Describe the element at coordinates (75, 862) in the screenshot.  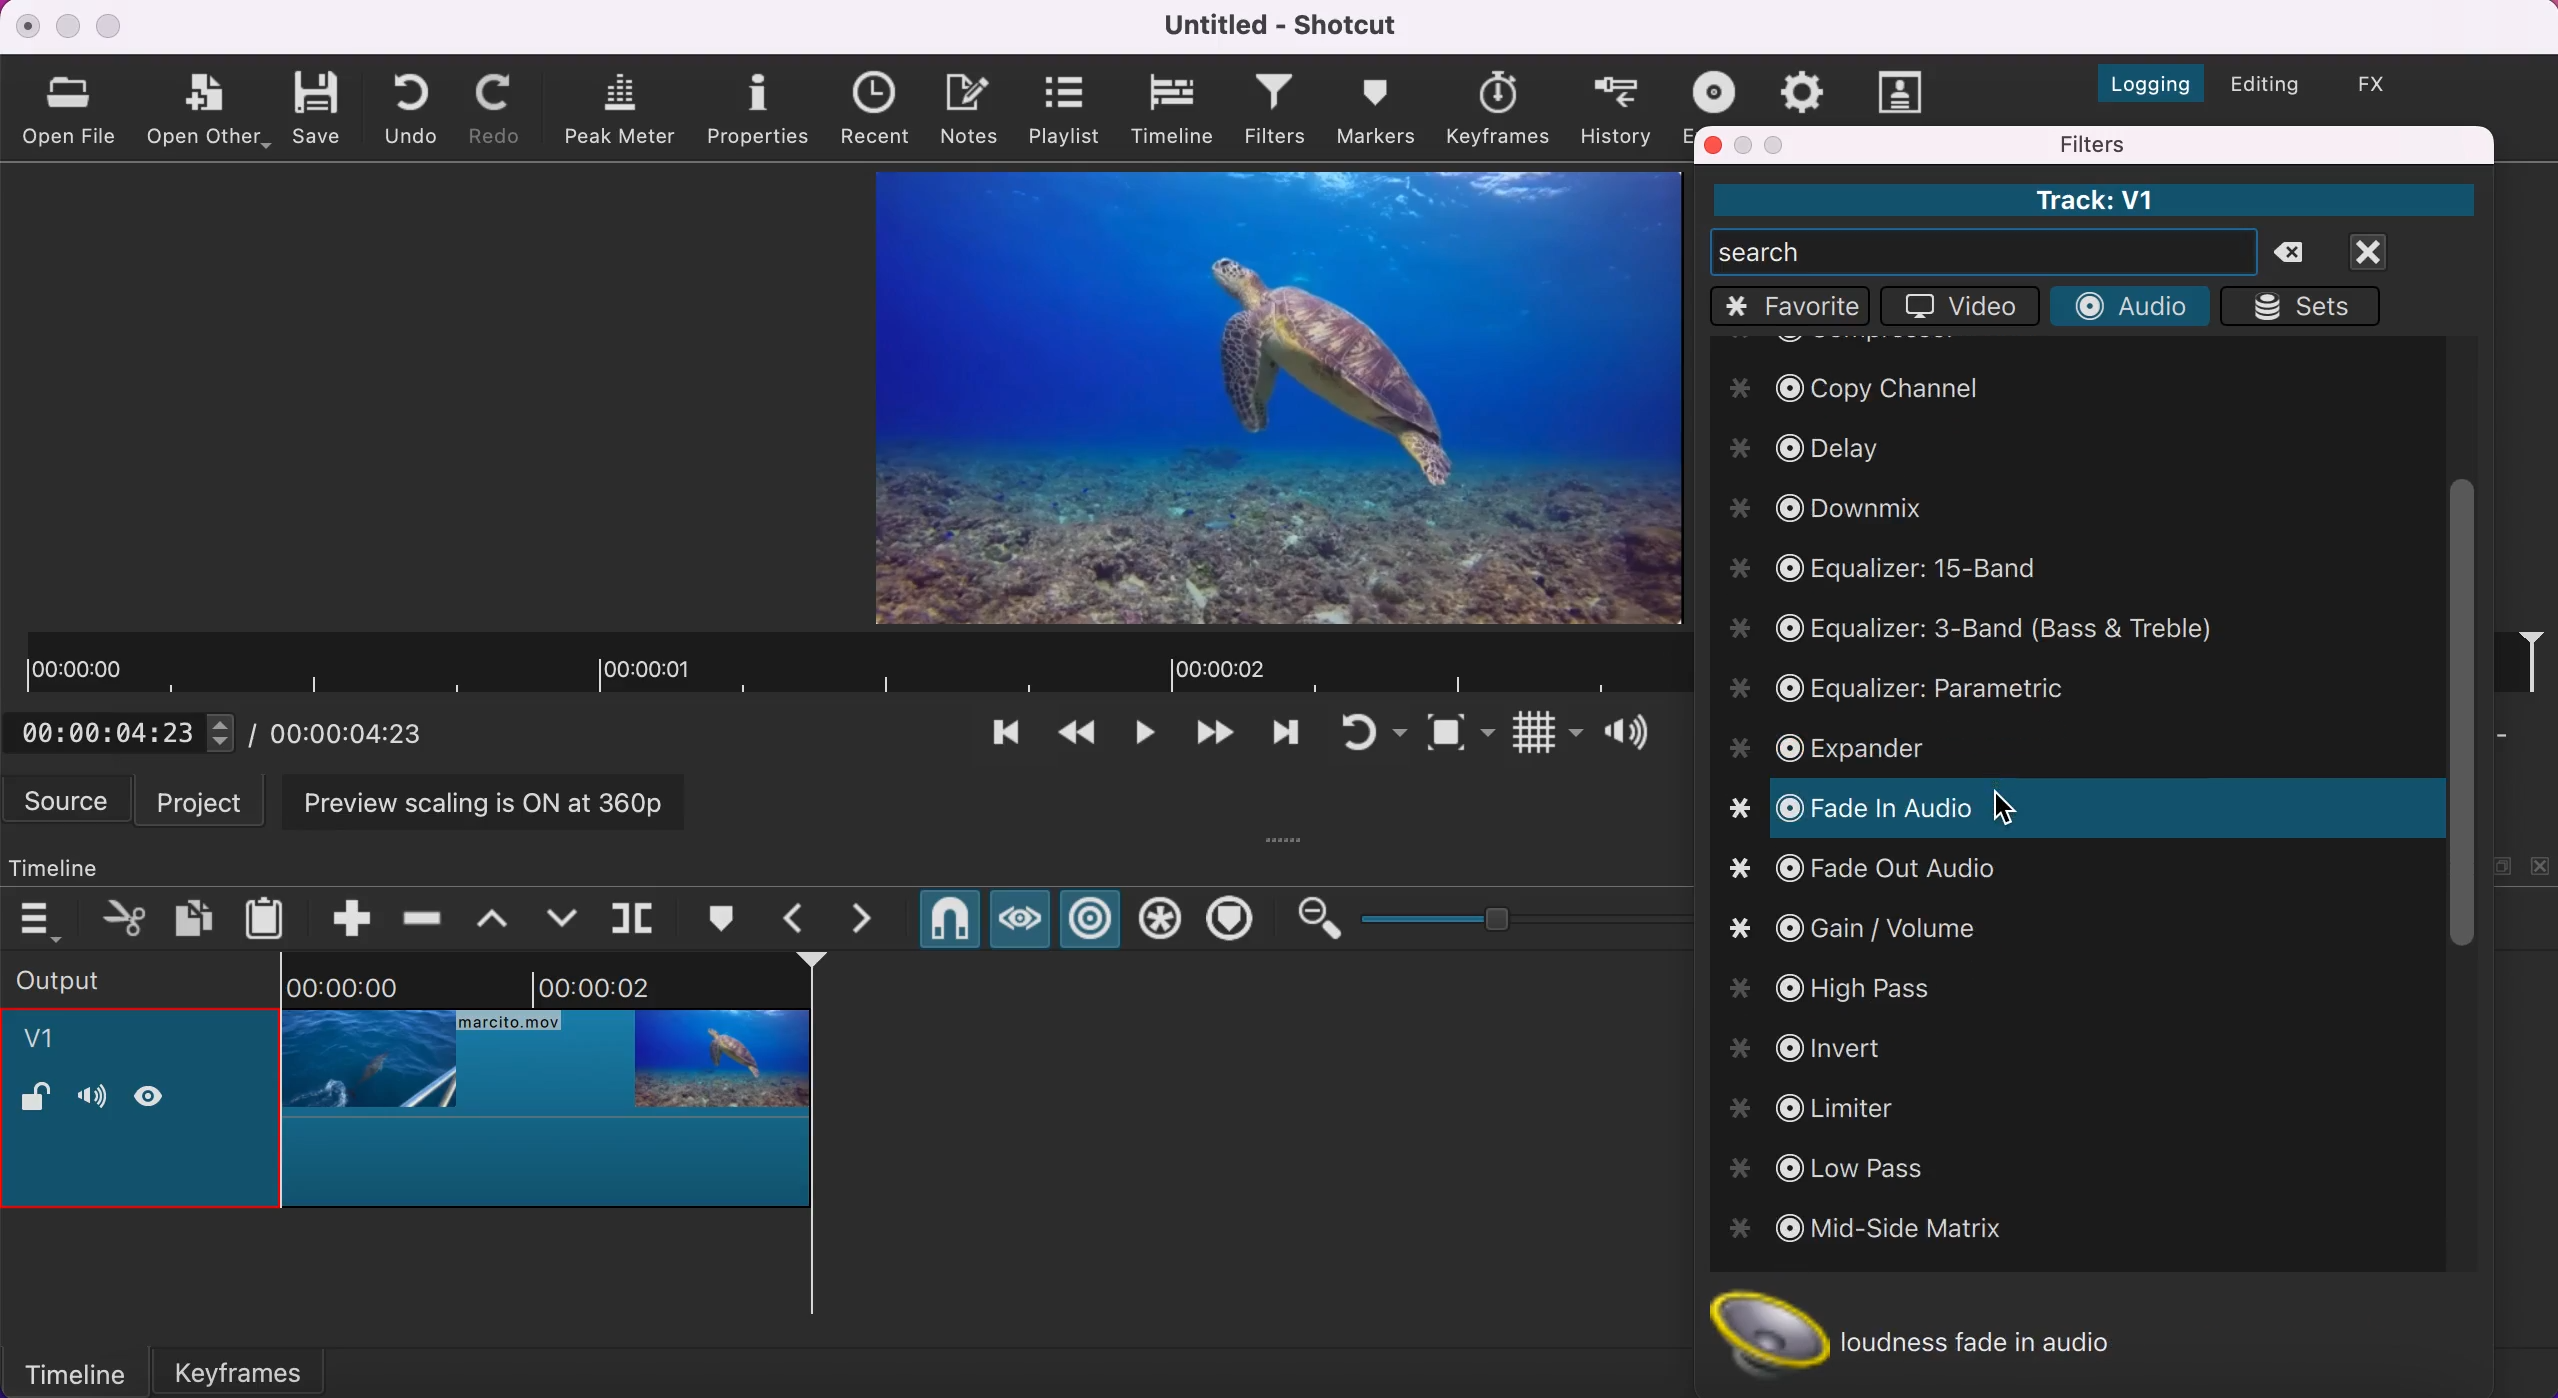
I see `timeline` at that location.